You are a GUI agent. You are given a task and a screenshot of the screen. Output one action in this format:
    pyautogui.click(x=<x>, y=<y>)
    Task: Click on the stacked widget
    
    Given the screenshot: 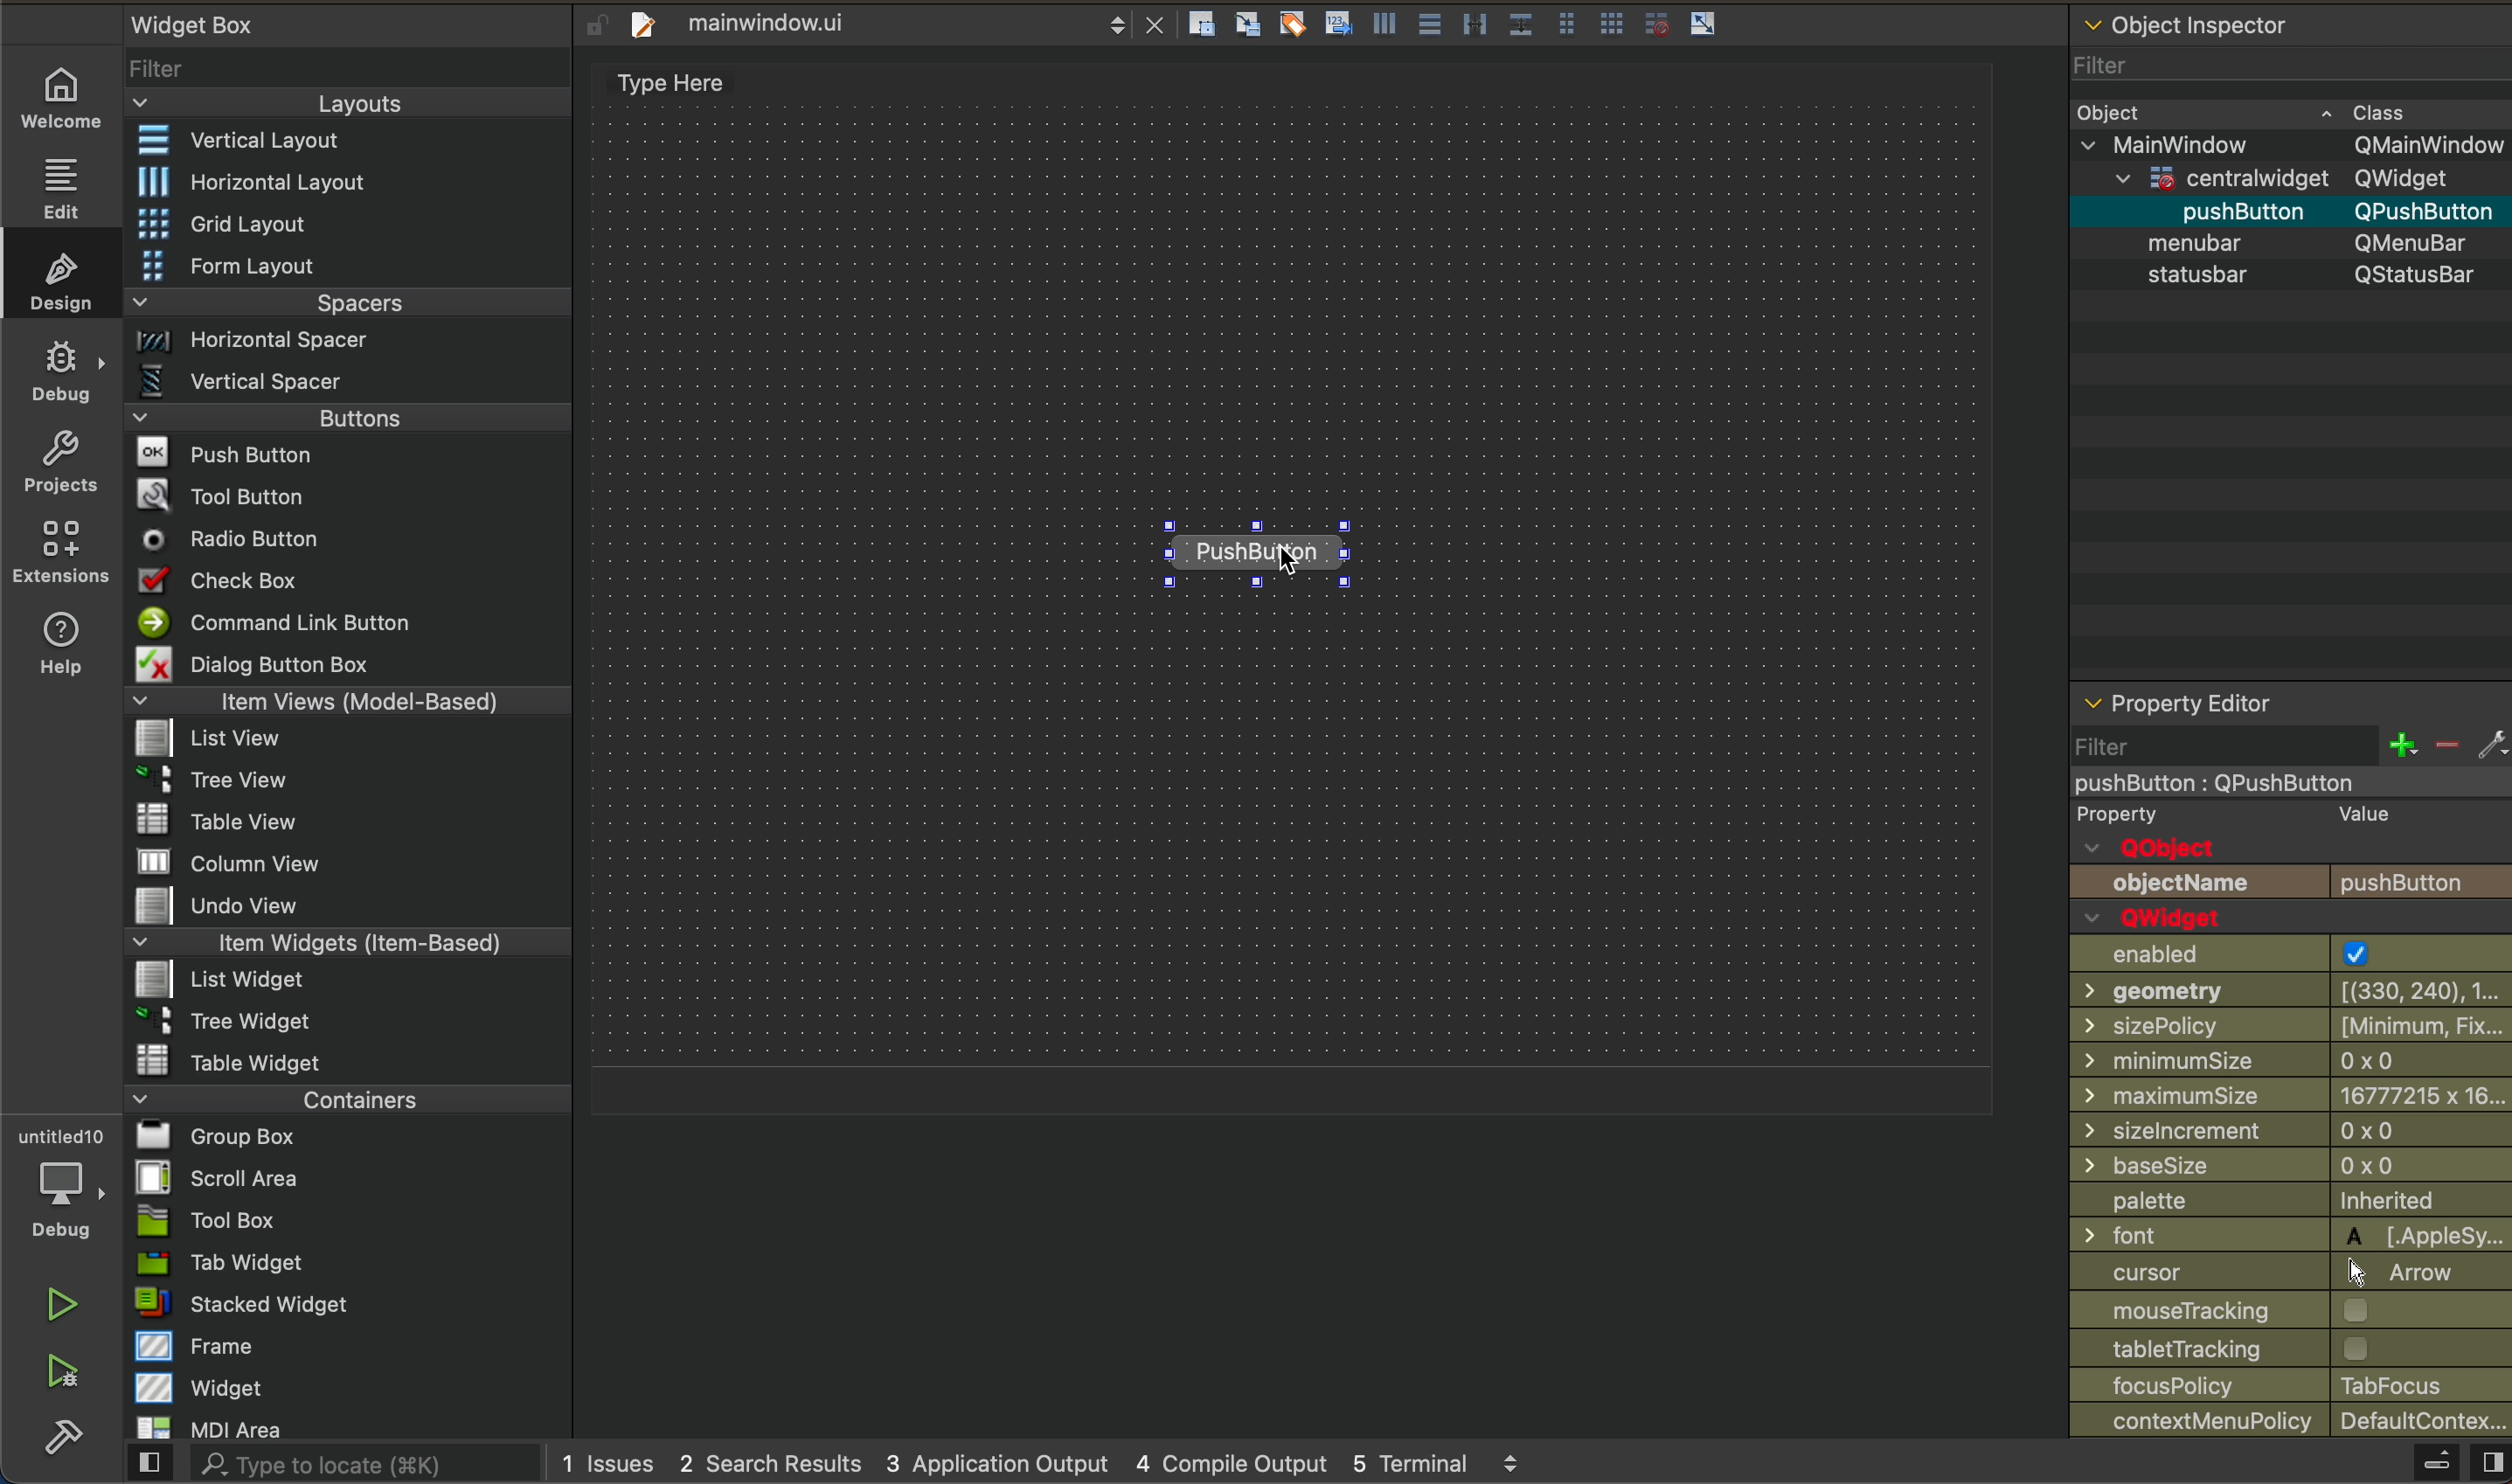 What is the action you would take?
    pyautogui.click(x=343, y=1306)
    